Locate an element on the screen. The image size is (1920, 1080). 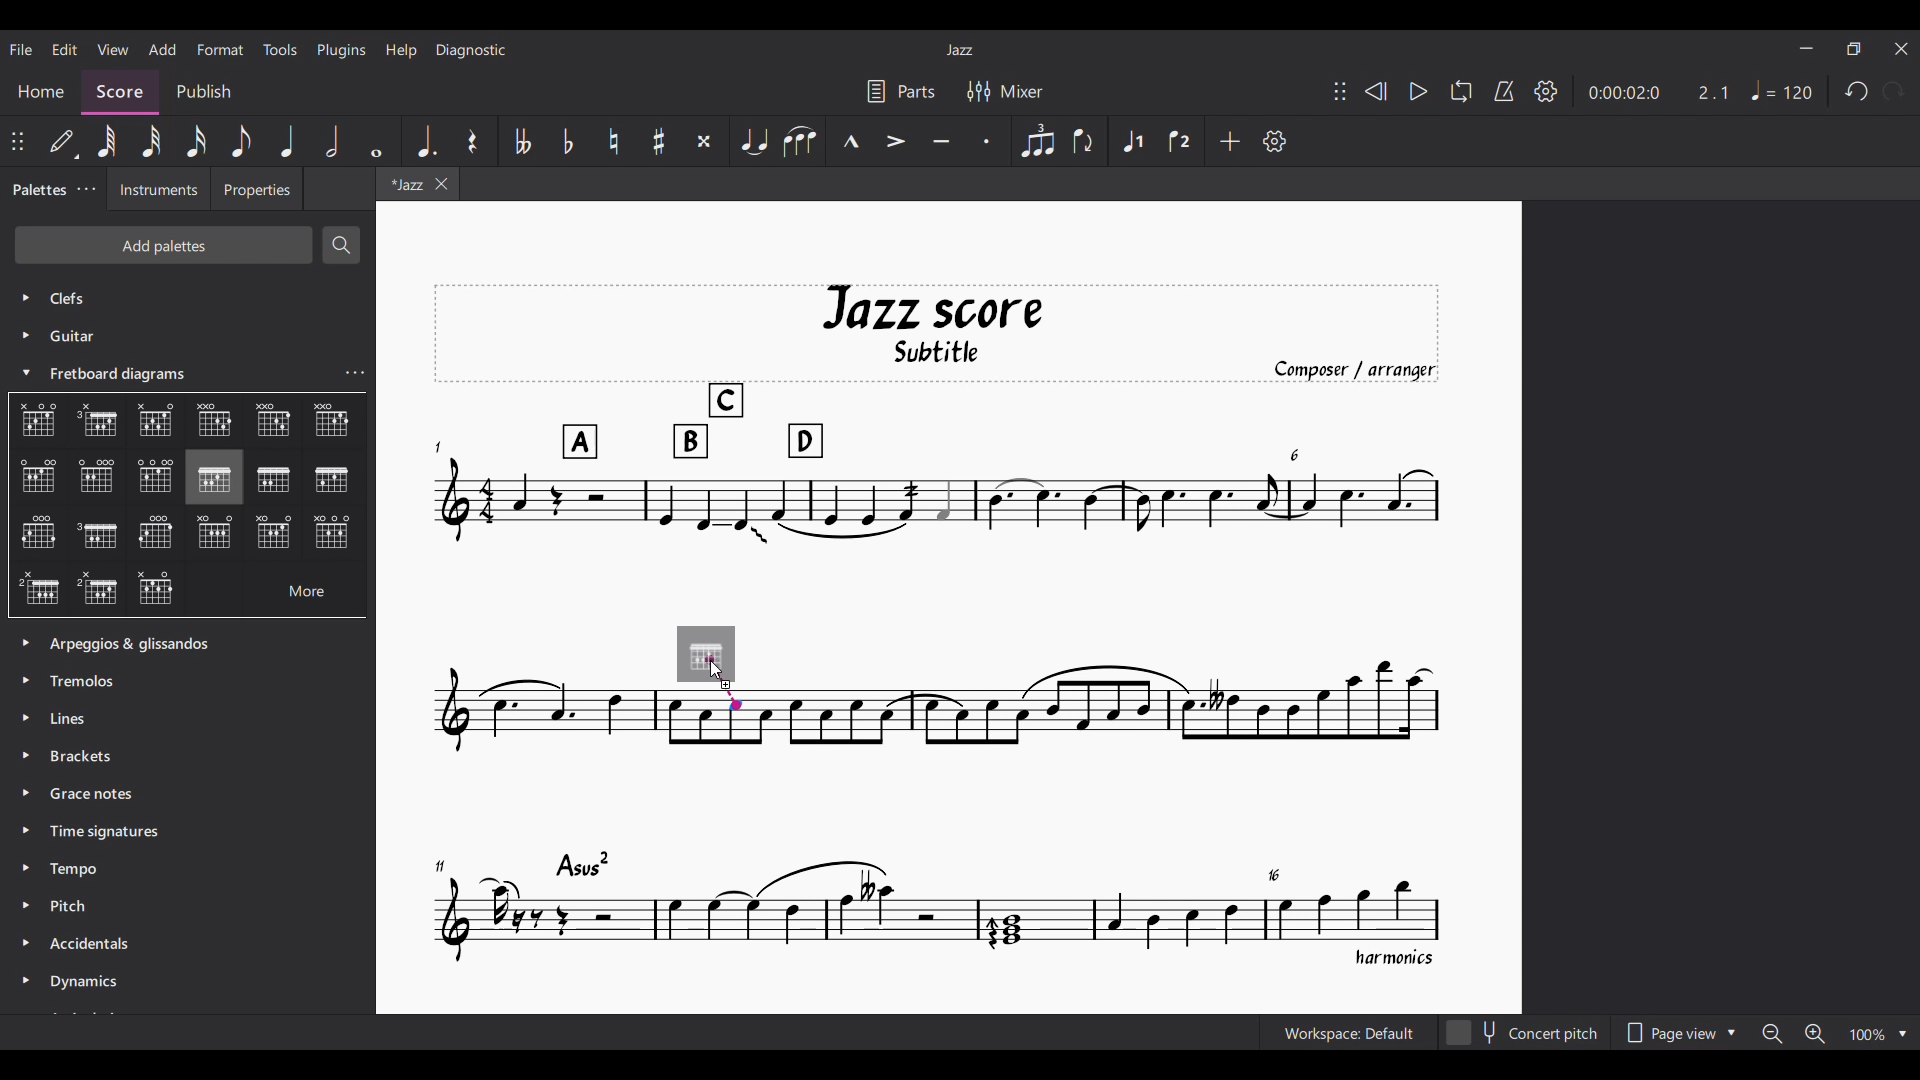
Palette settings is located at coordinates (87, 188).